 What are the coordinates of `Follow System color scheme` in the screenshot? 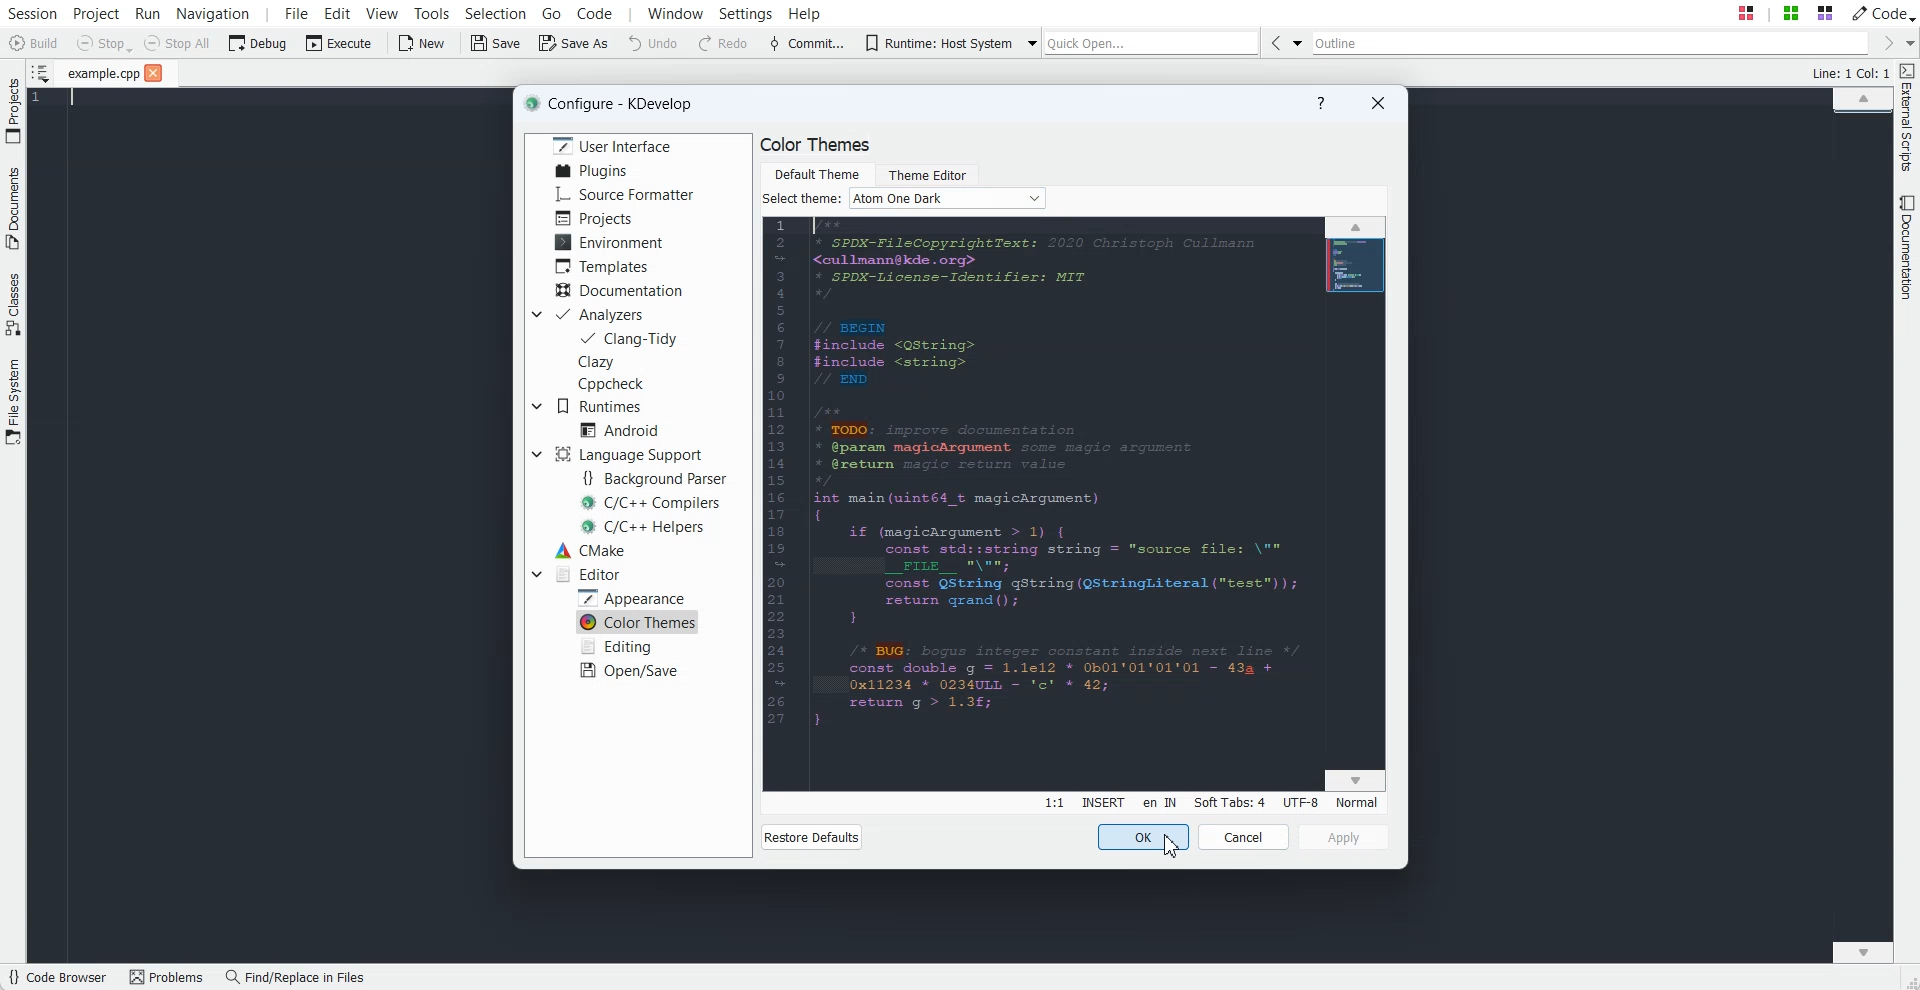 It's located at (948, 198).